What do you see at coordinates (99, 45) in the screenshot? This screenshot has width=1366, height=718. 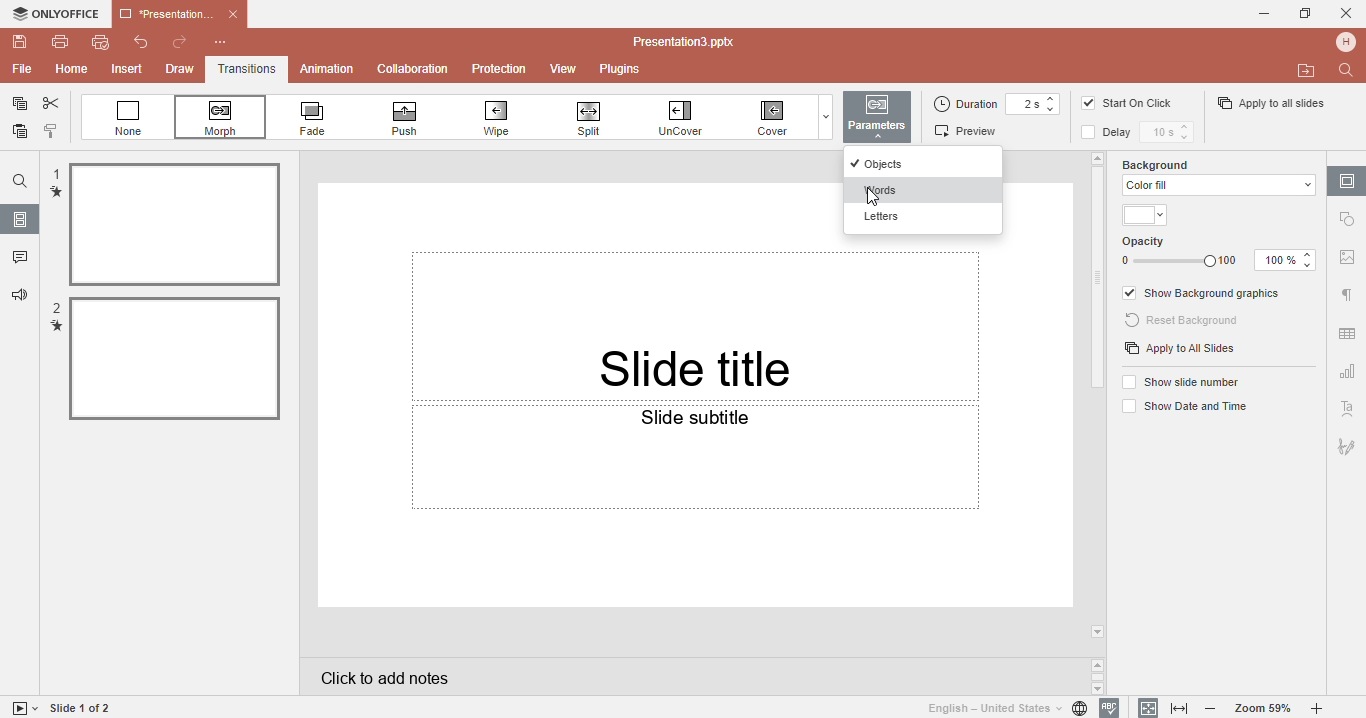 I see `Quick print` at bounding box center [99, 45].